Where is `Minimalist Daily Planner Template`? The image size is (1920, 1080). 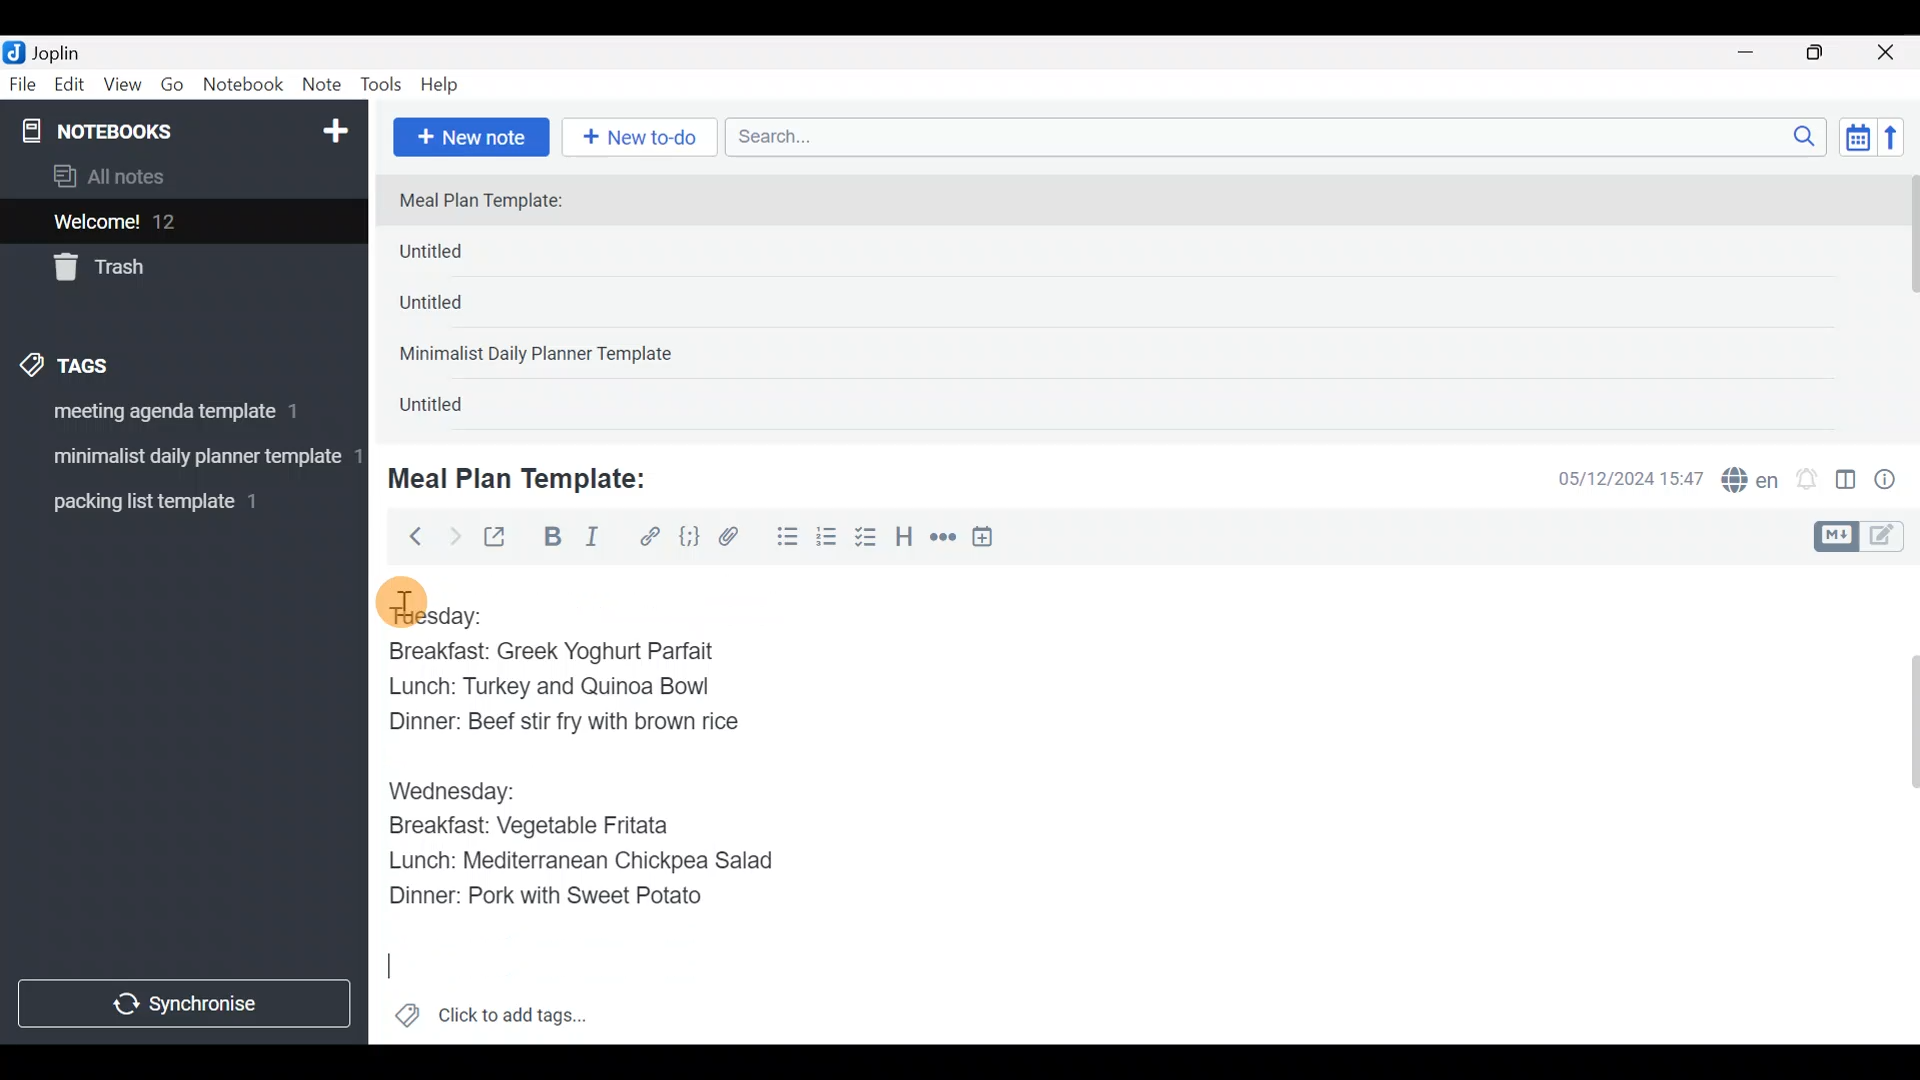
Minimalist Daily Planner Template is located at coordinates (542, 356).